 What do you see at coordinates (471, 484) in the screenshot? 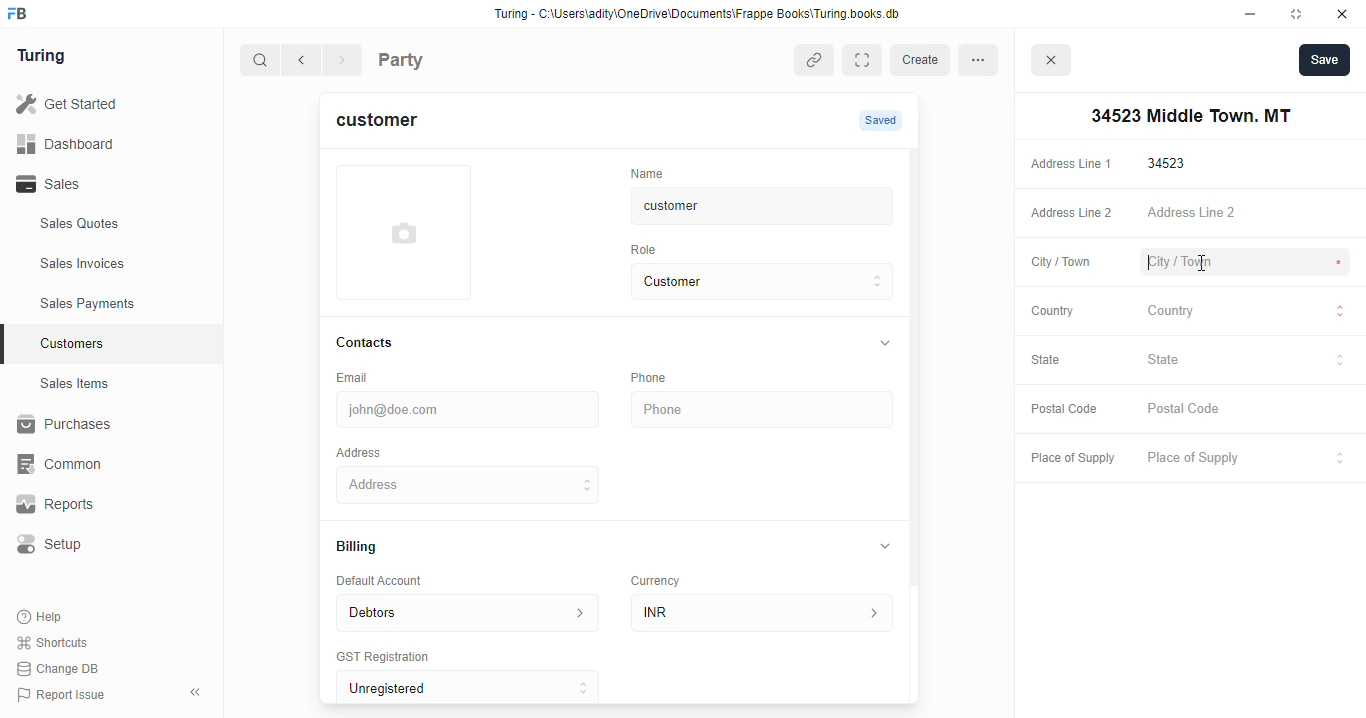
I see `34523 Middle Town. MT` at bounding box center [471, 484].